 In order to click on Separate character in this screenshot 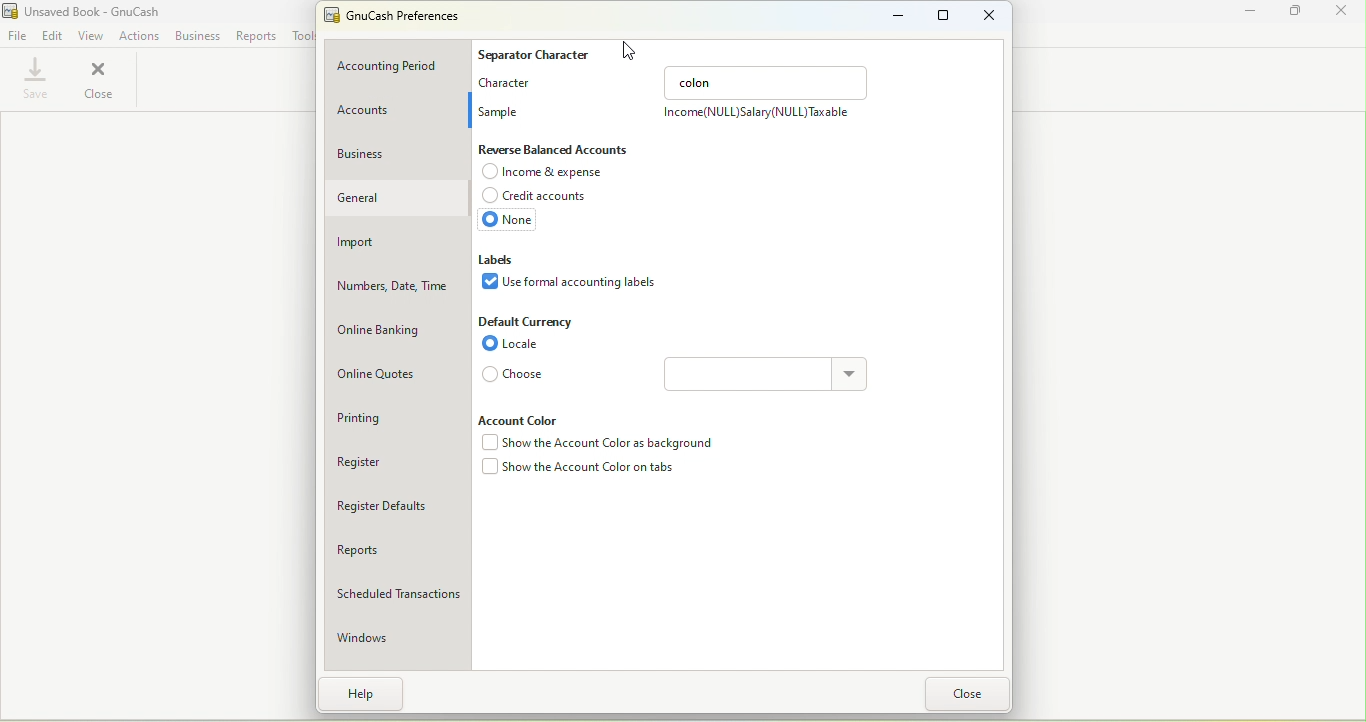, I will do `click(540, 55)`.